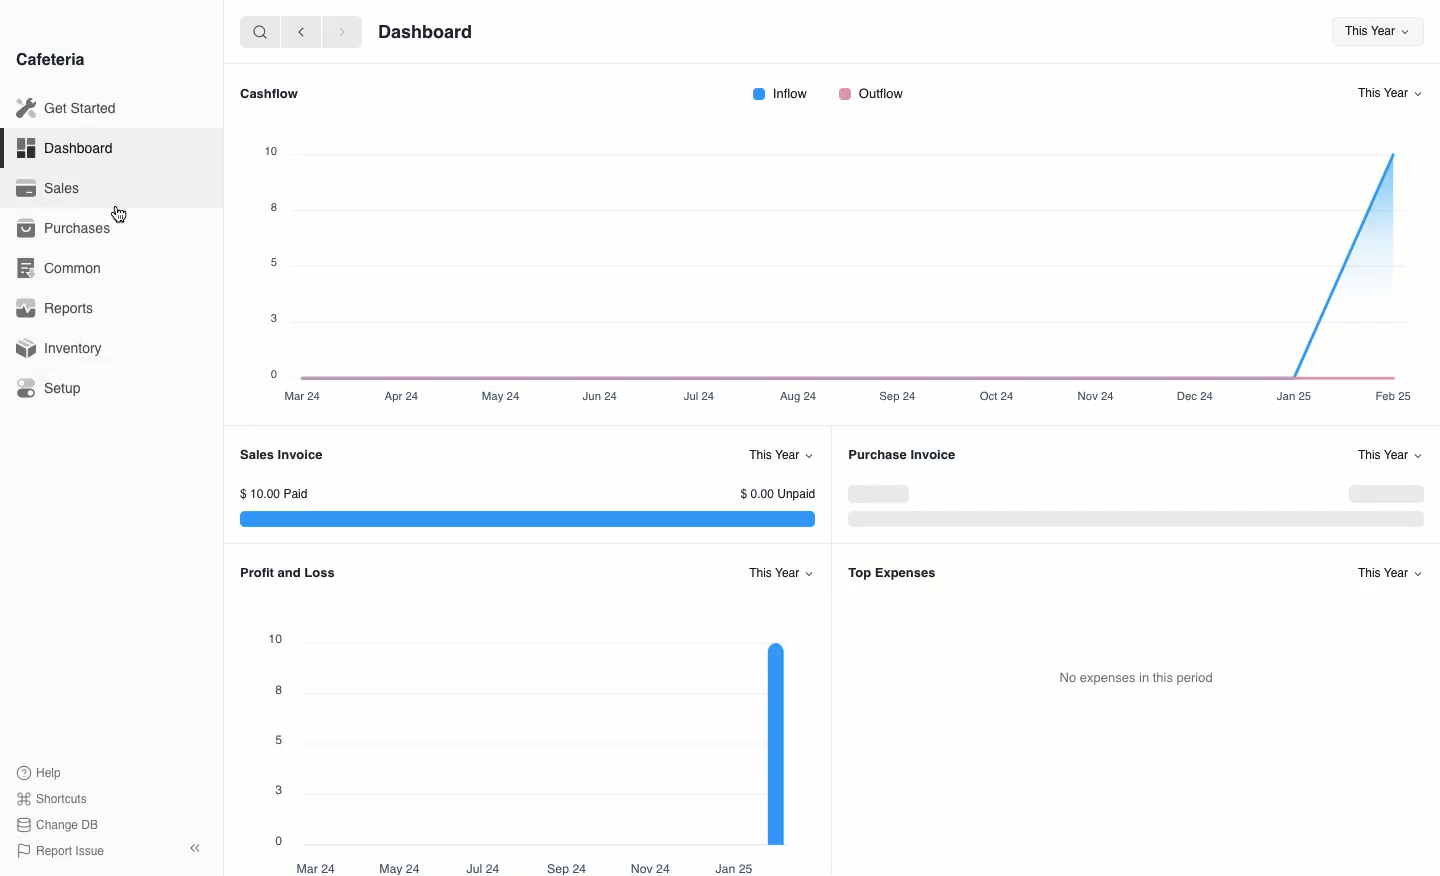  Describe the element at coordinates (55, 307) in the screenshot. I see `Reports` at that location.